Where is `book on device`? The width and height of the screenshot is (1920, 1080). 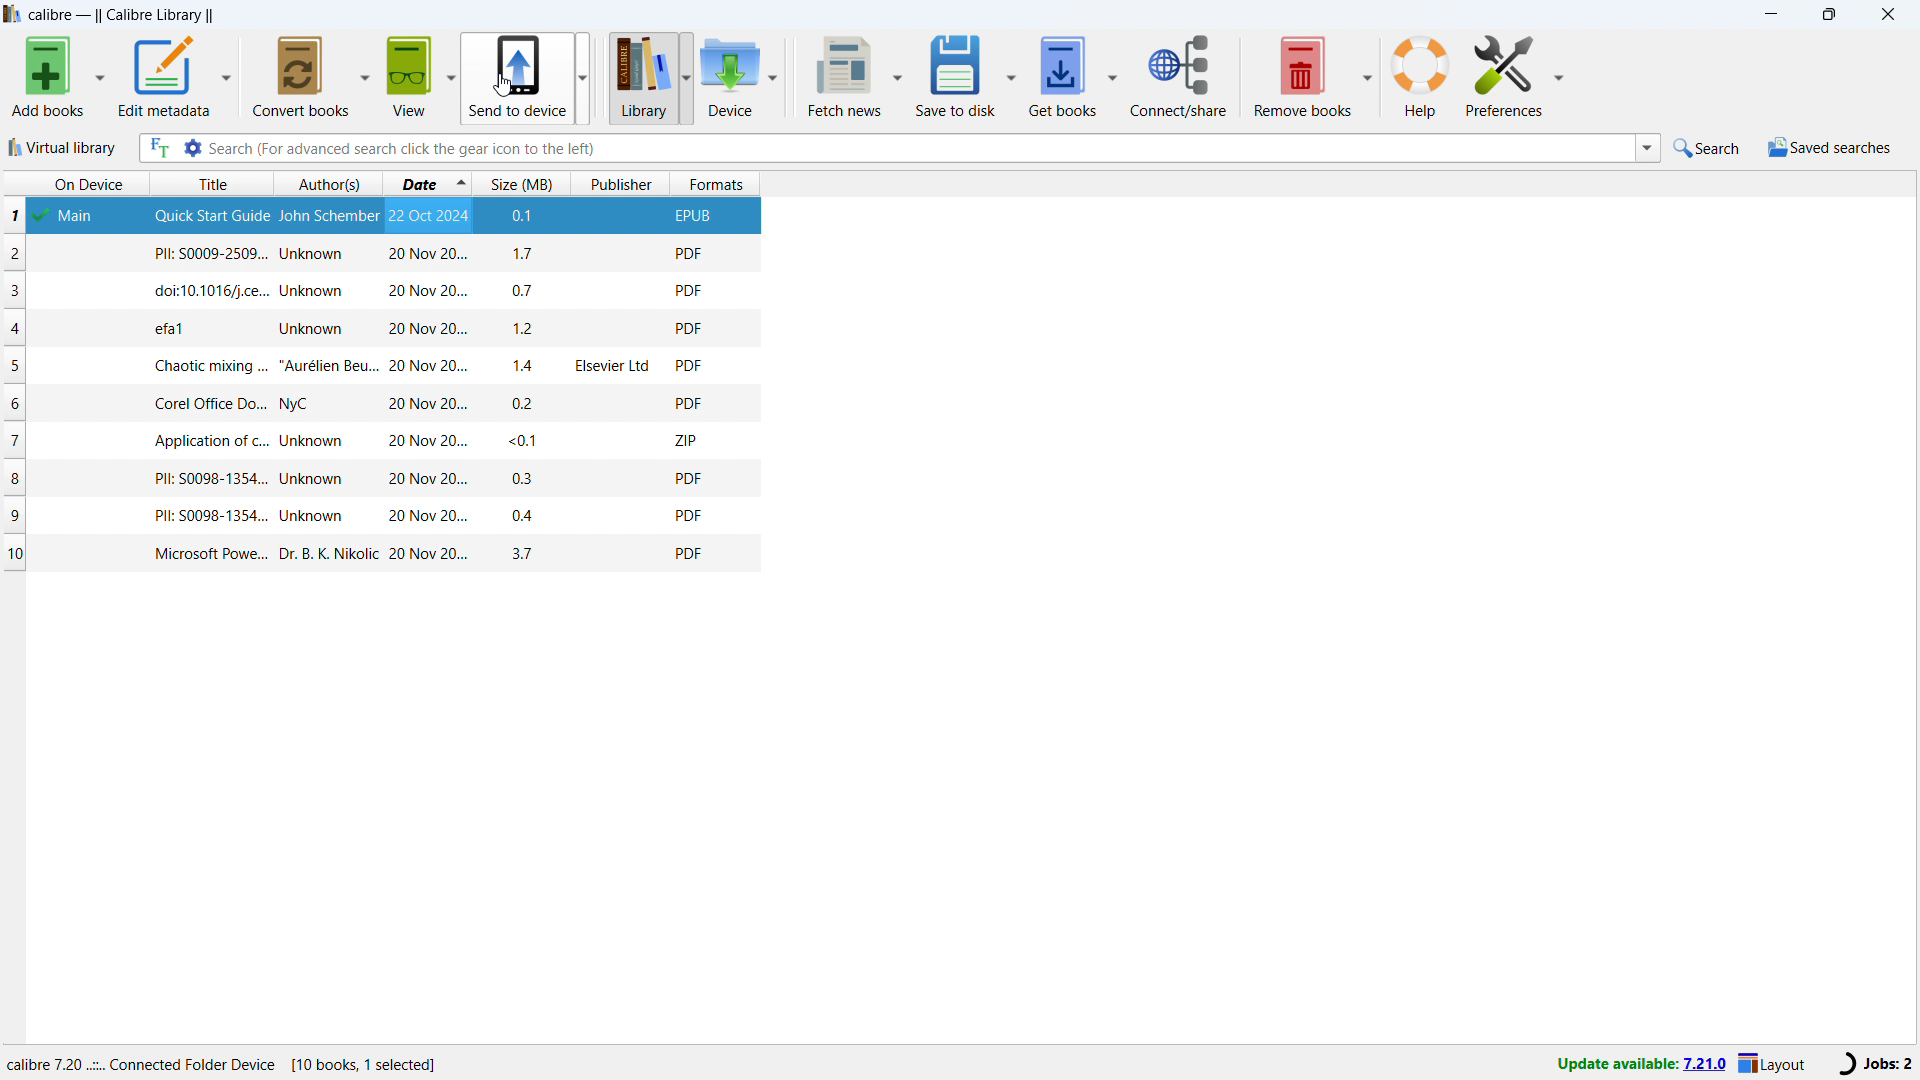 book on device is located at coordinates (79, 216).